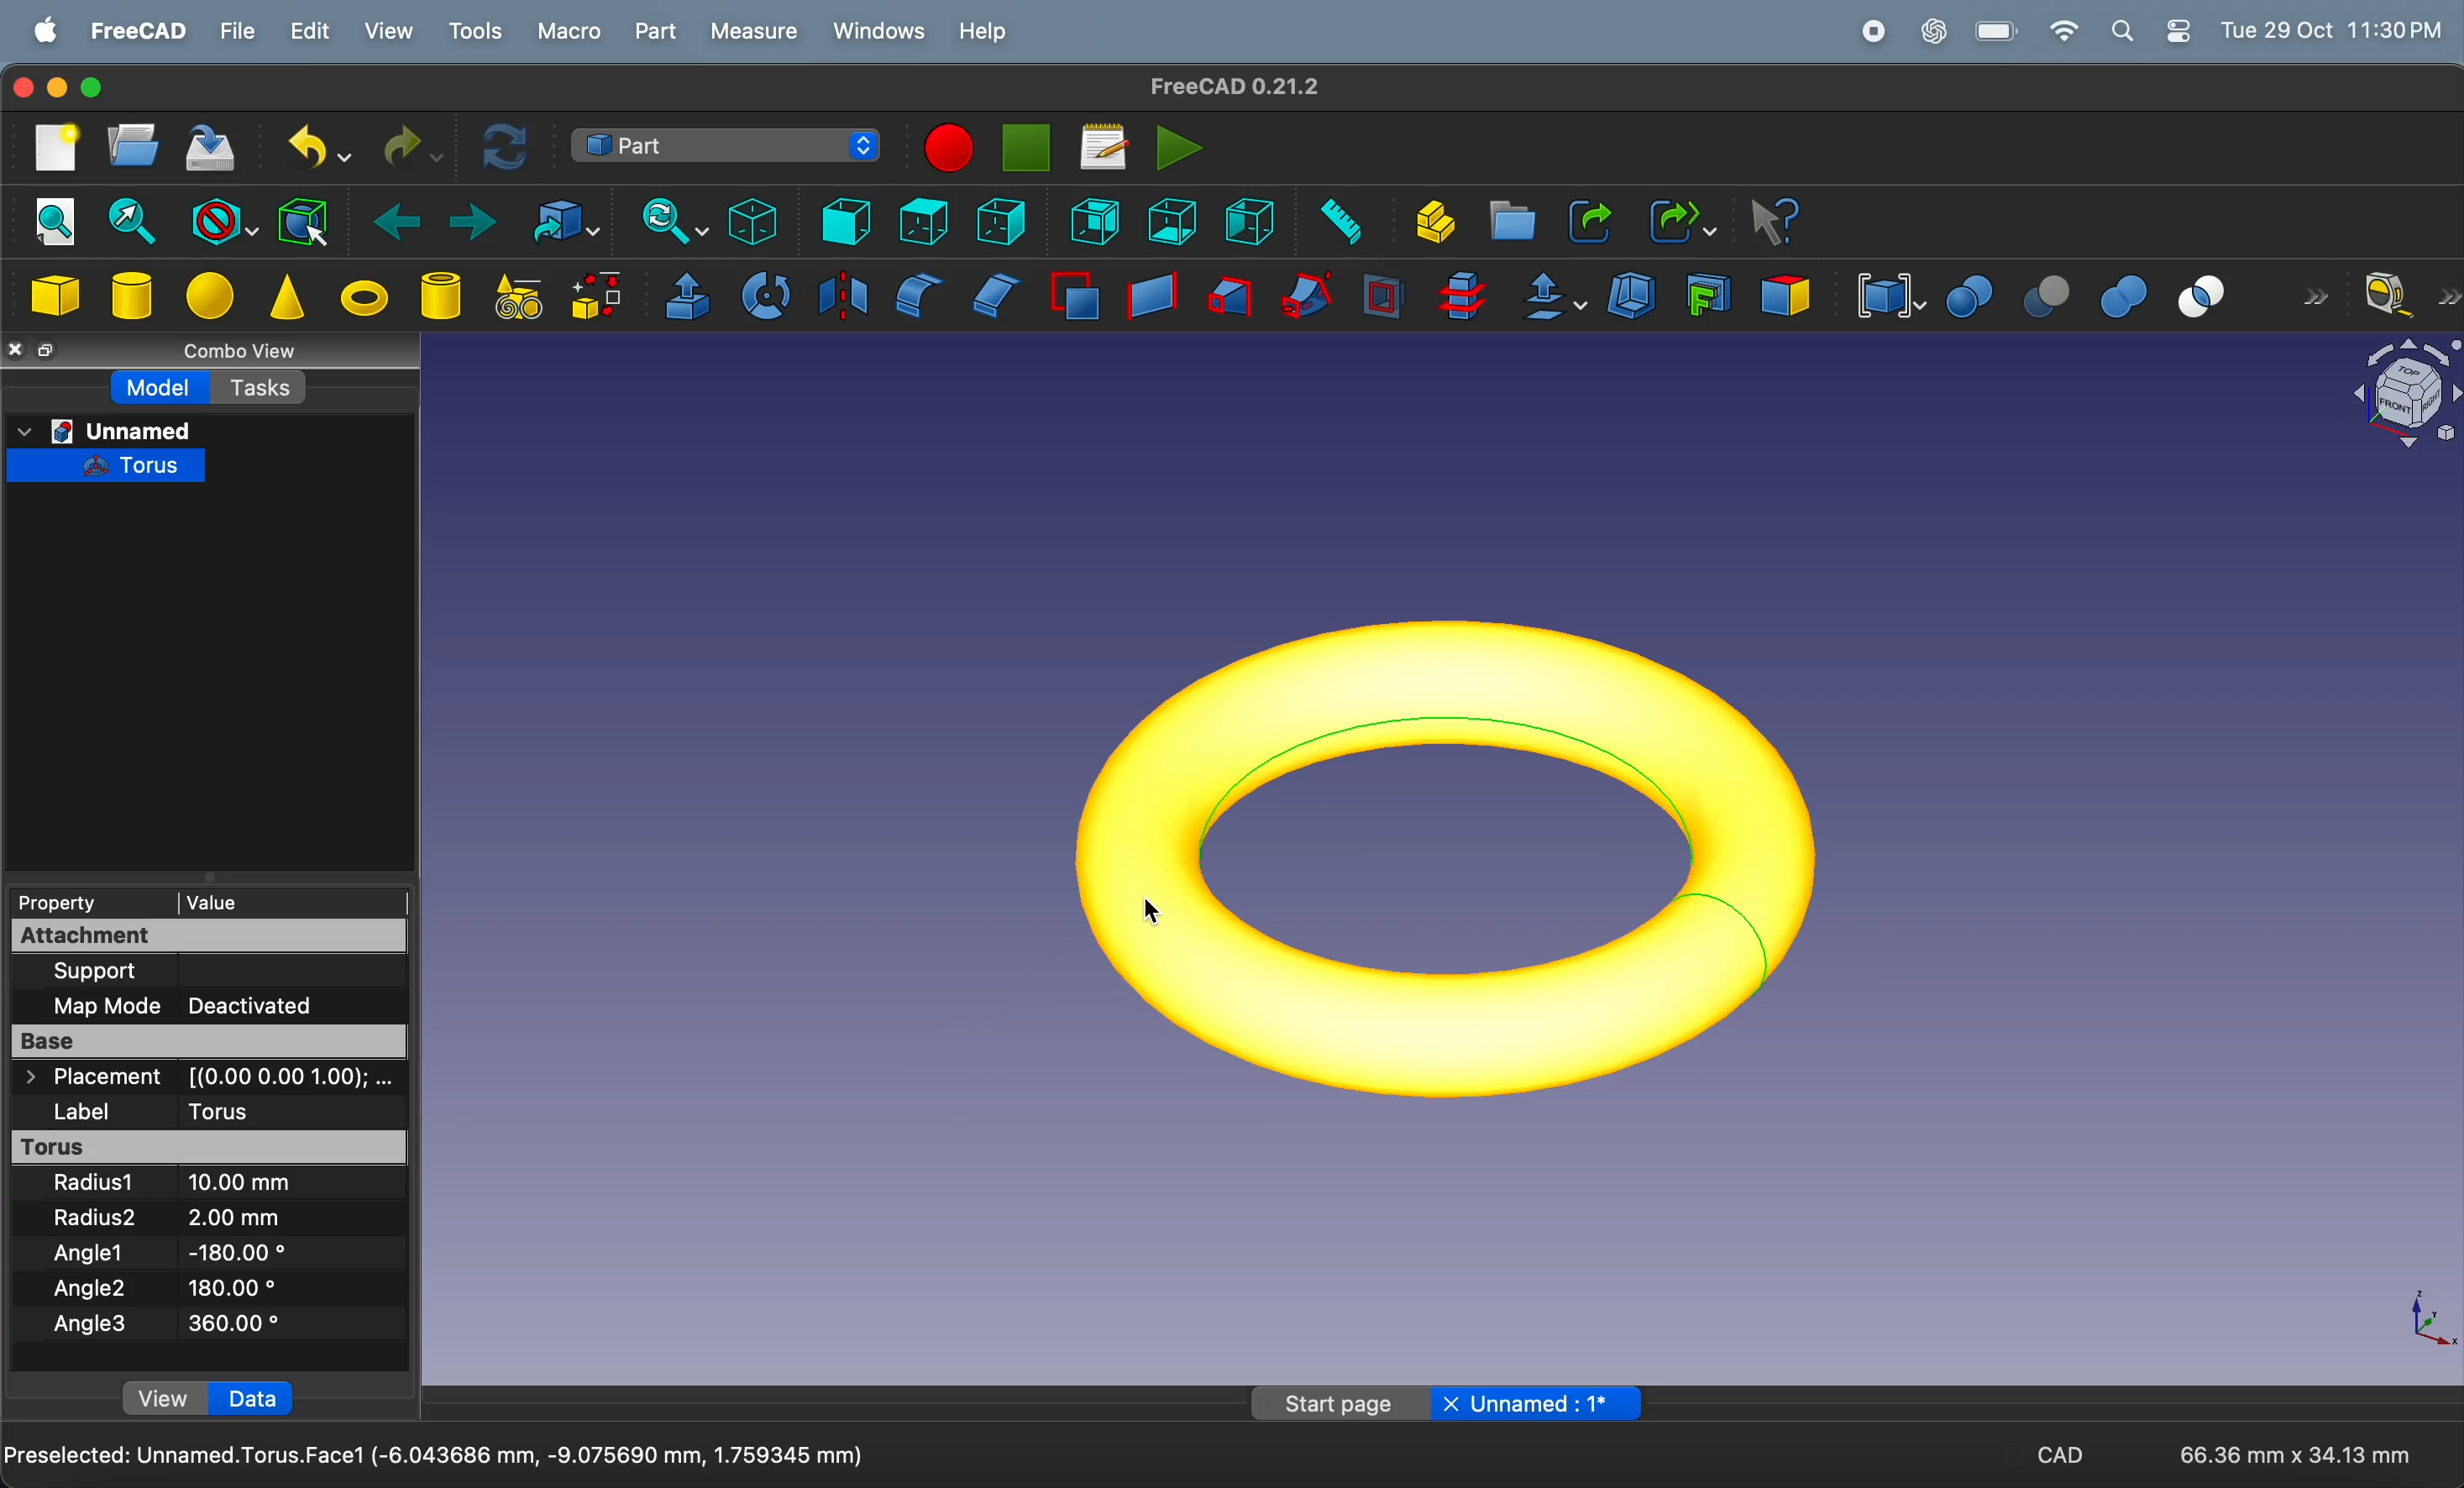 This screenshot has width=2464, height=1488. I want to click on intersection, so click(2210, 294).